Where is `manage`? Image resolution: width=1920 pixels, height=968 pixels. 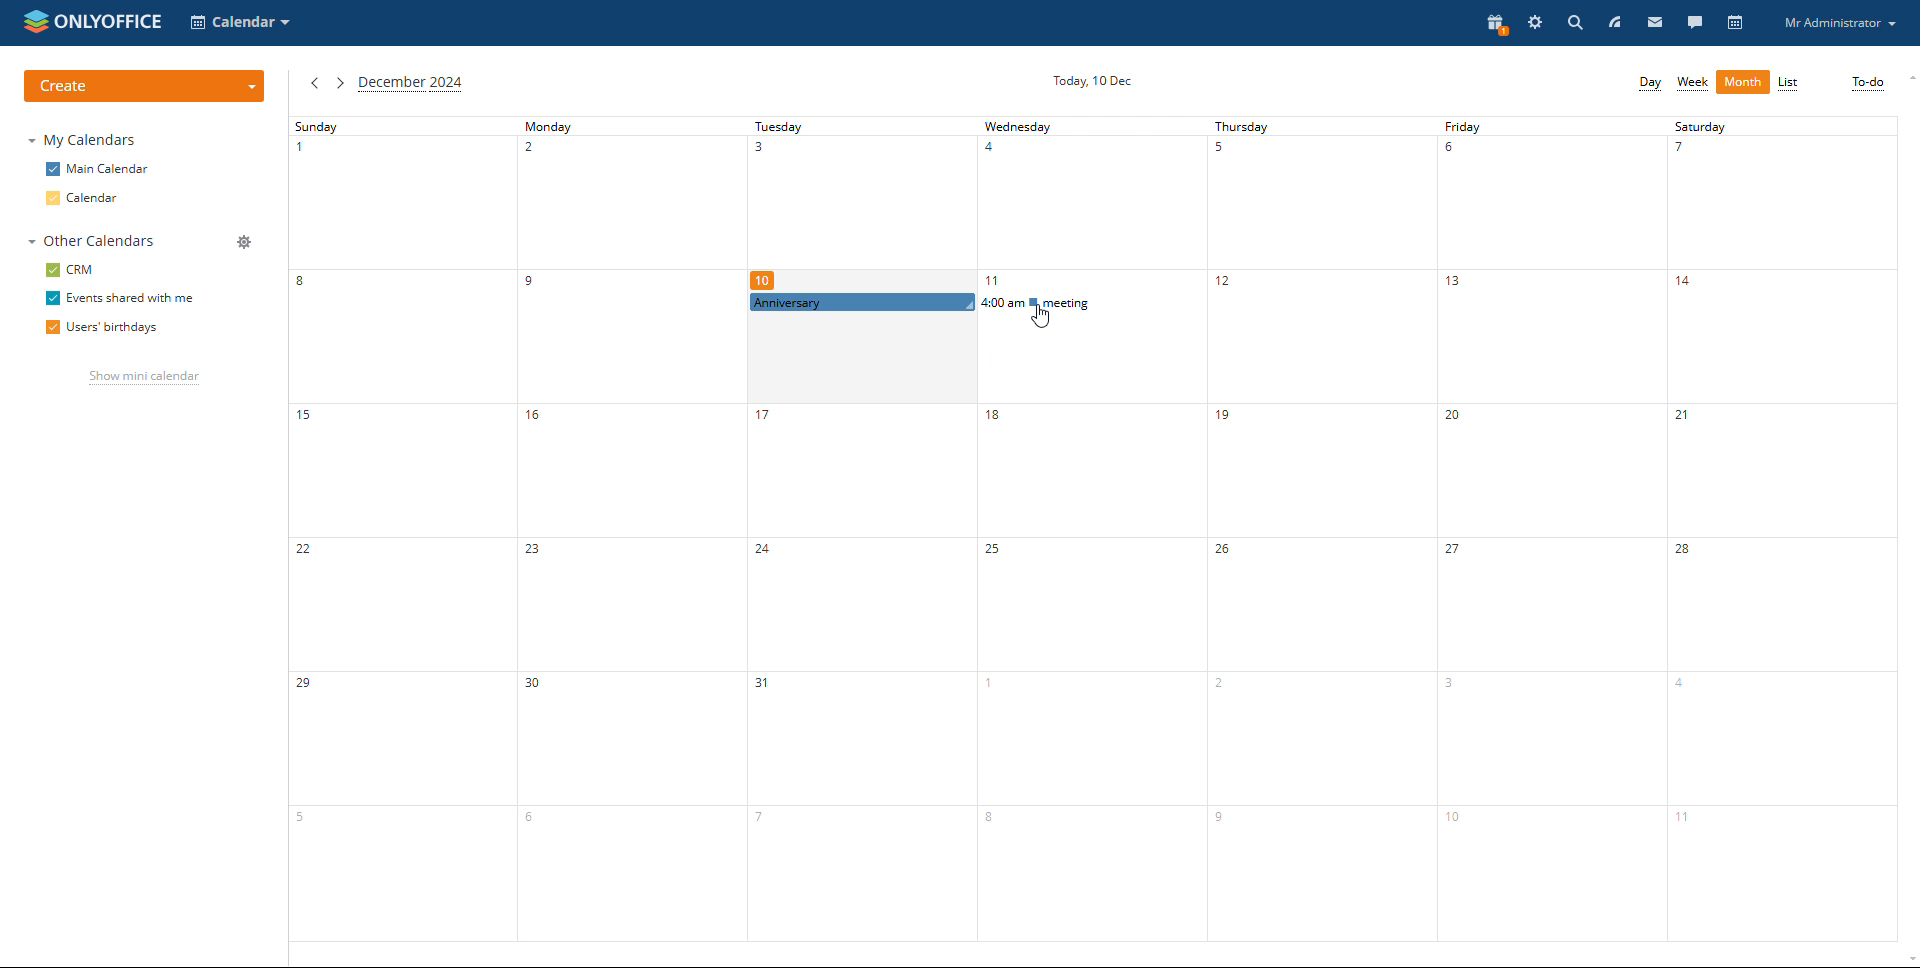 manage is located at coordinates (242, 241).